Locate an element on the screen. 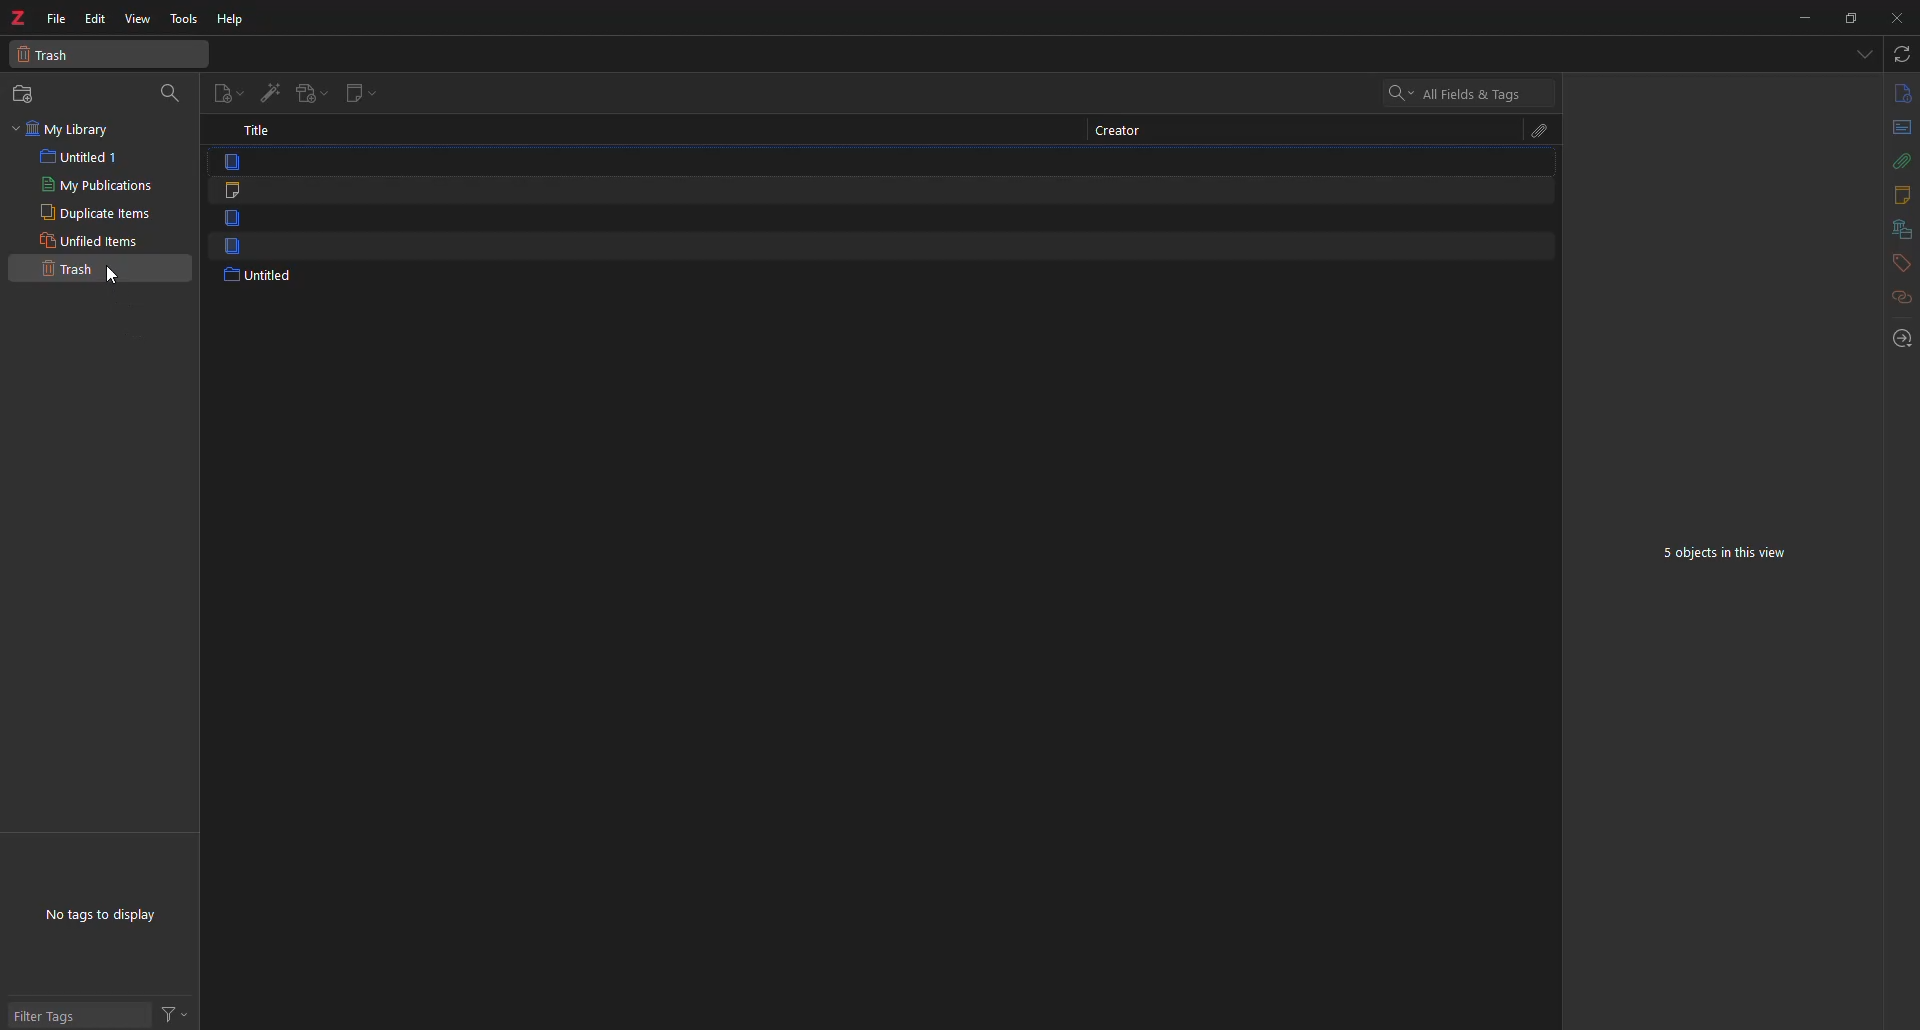  close is located at coordinates (1899, 20).